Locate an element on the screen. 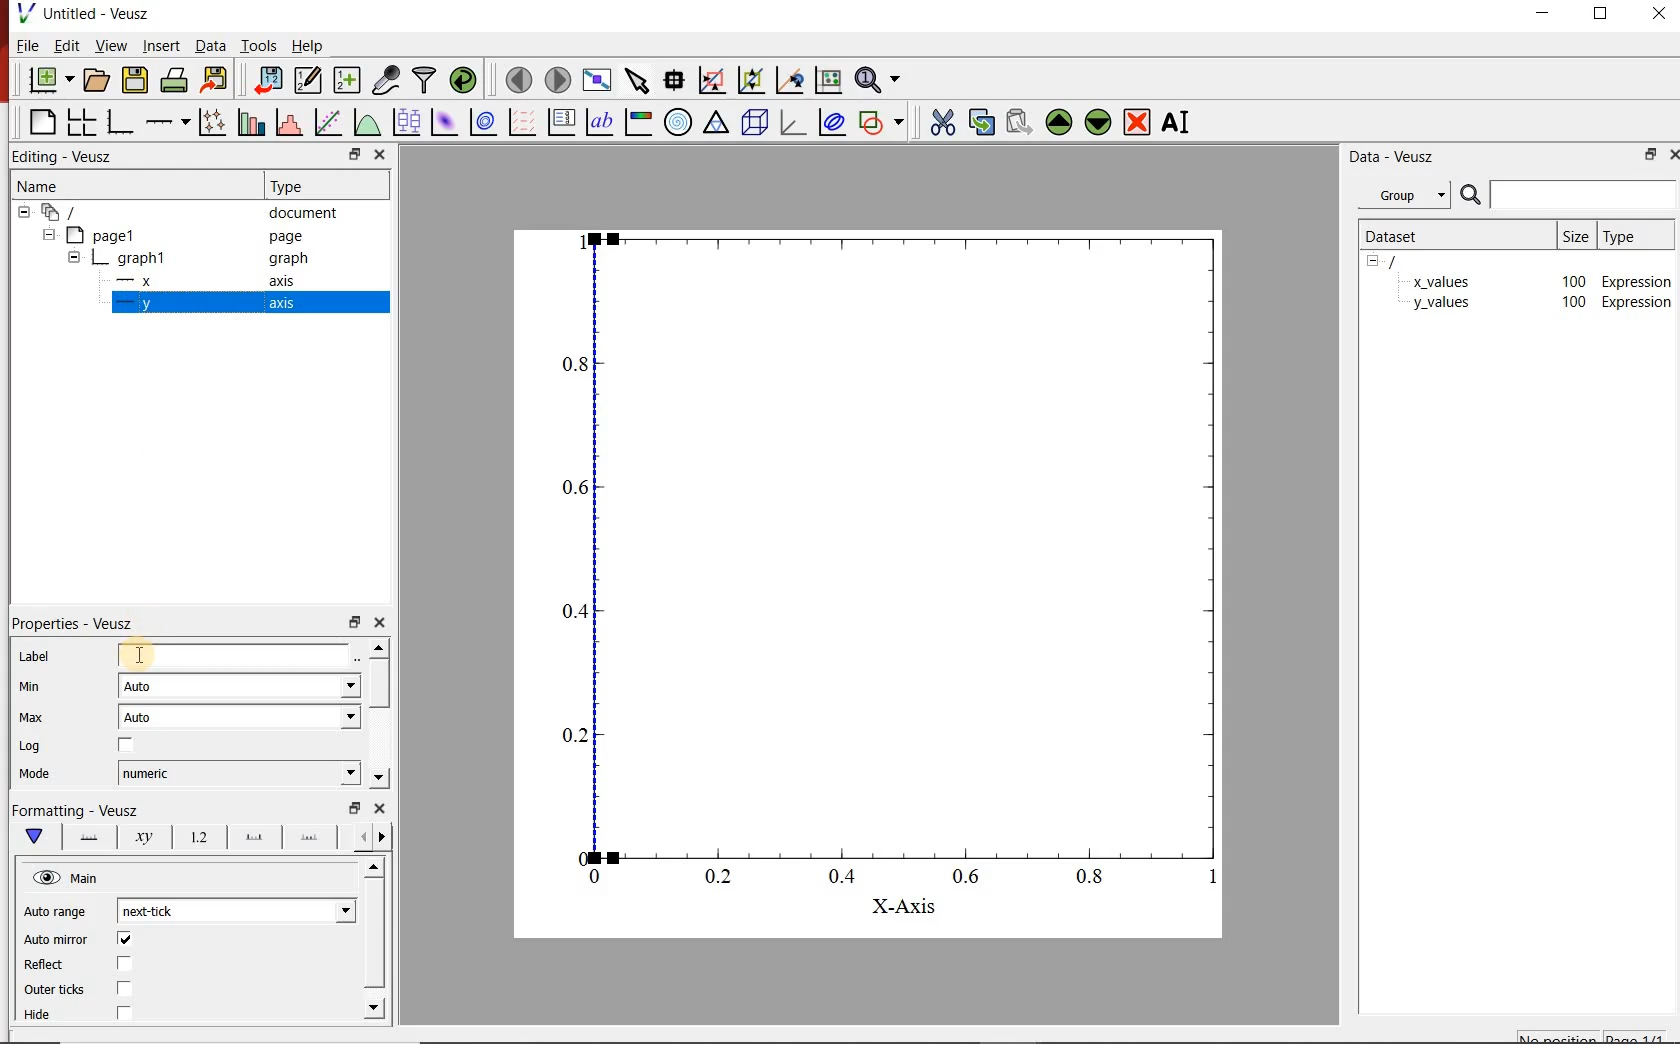  move up is located at coordinates (377, 647).